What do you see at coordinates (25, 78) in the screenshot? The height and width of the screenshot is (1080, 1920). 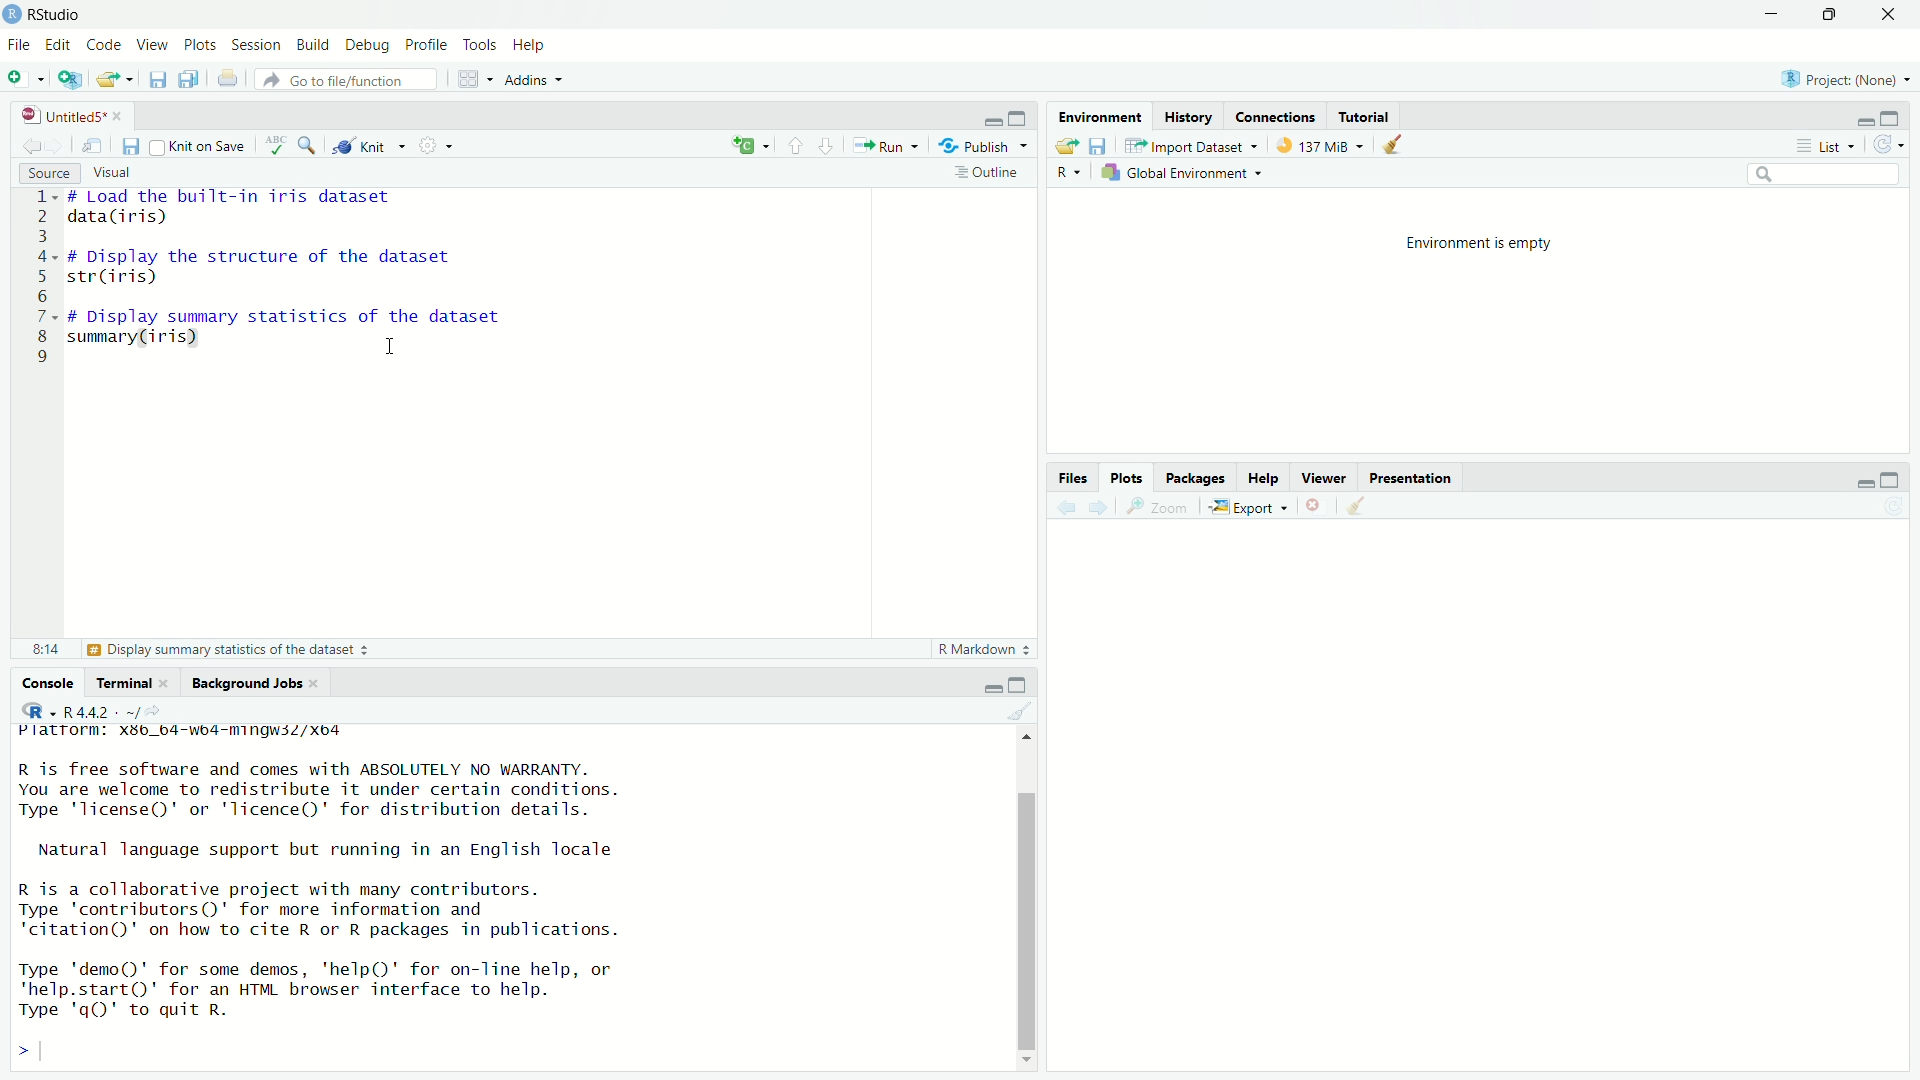 I see `Open new file` at bounding box center [25, 78].